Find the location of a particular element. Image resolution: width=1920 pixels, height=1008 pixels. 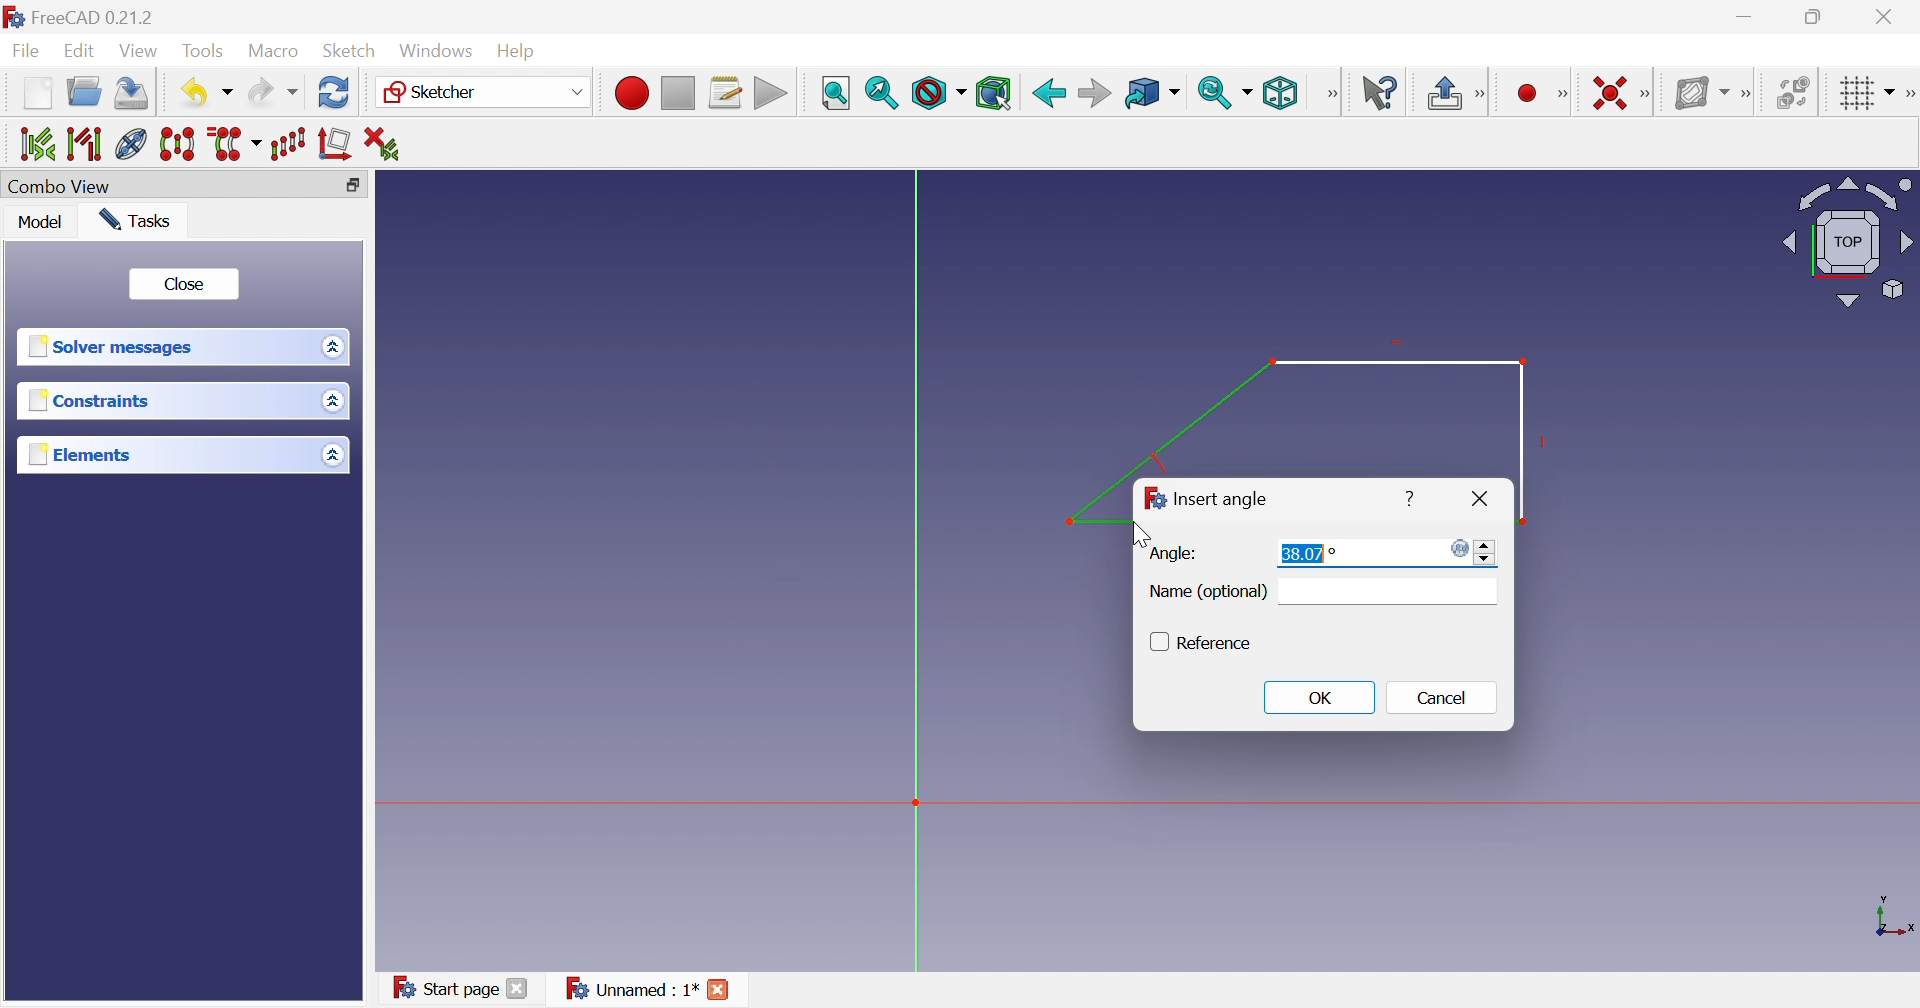

Close is located at coordinates (184, 282).